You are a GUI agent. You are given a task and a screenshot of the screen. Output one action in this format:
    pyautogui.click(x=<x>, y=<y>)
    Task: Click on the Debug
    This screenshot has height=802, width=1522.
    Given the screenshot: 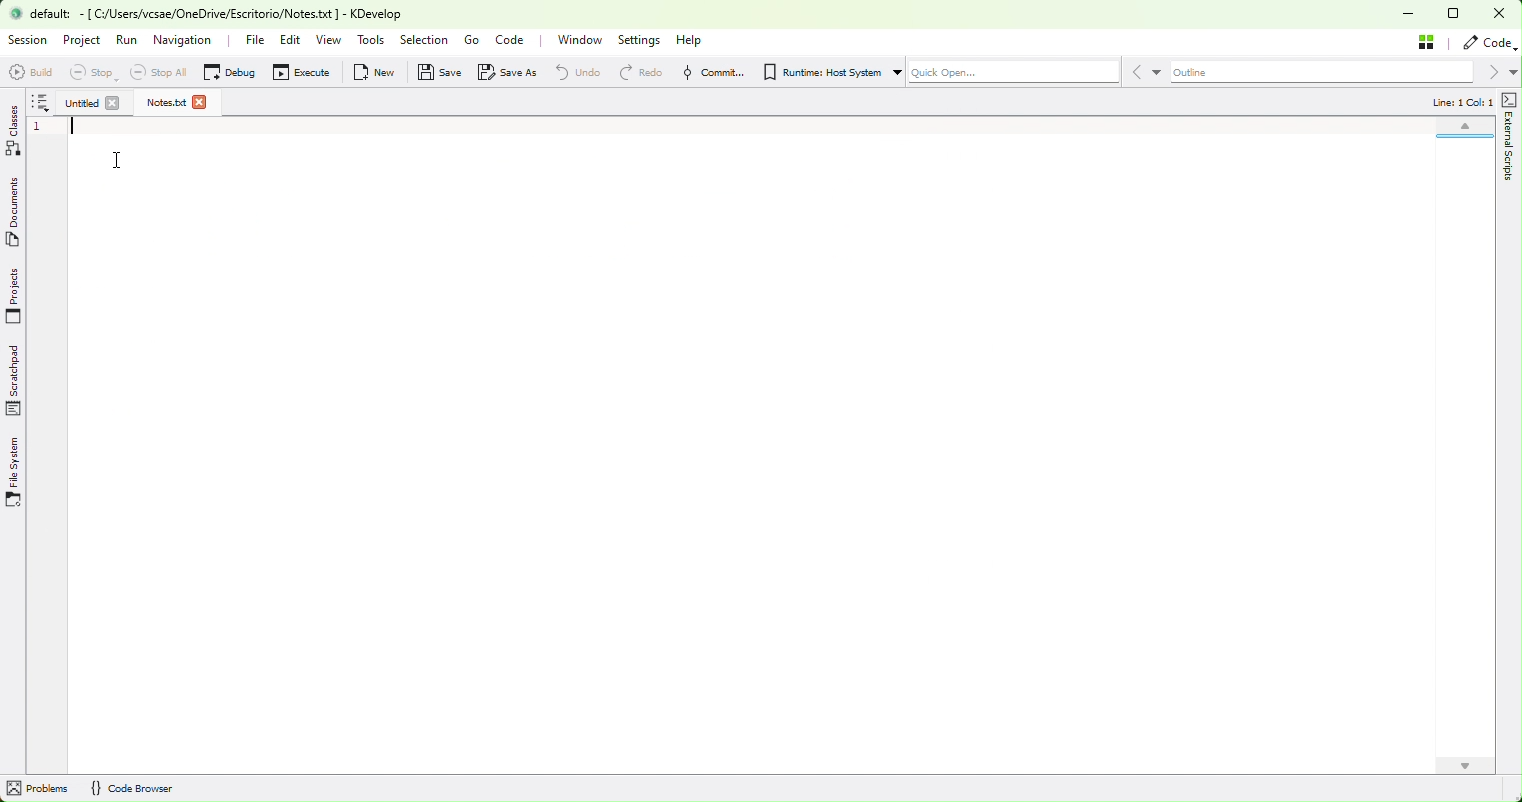 What is the action you would take?
    pyautogui.click(x=235, y=74)
    